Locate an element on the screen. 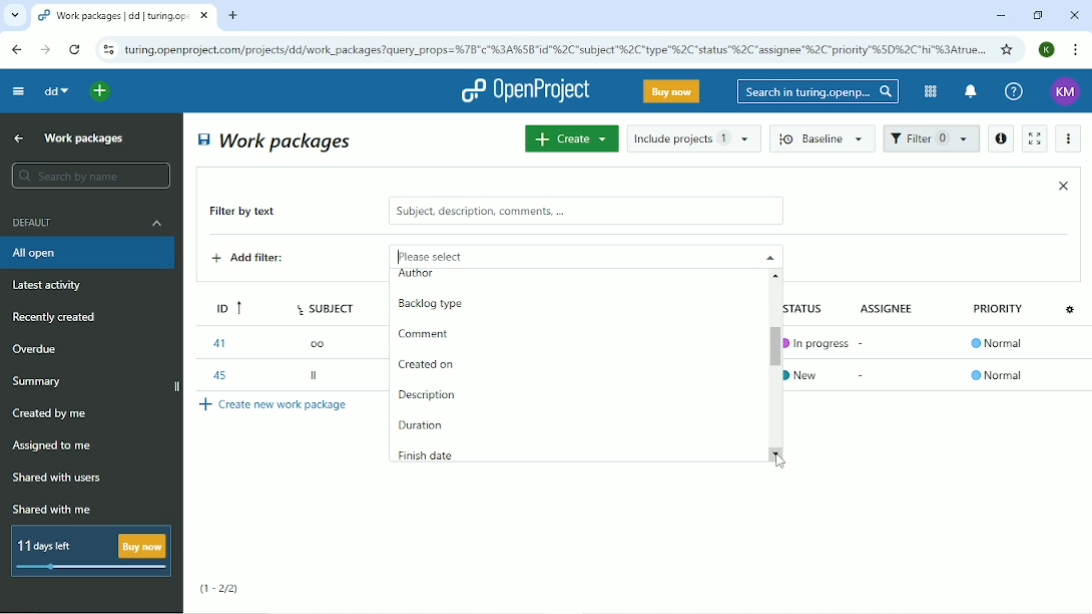 The height and width of the screenshot is (614, 1092). To notification center is located at coordinates (969, 93).